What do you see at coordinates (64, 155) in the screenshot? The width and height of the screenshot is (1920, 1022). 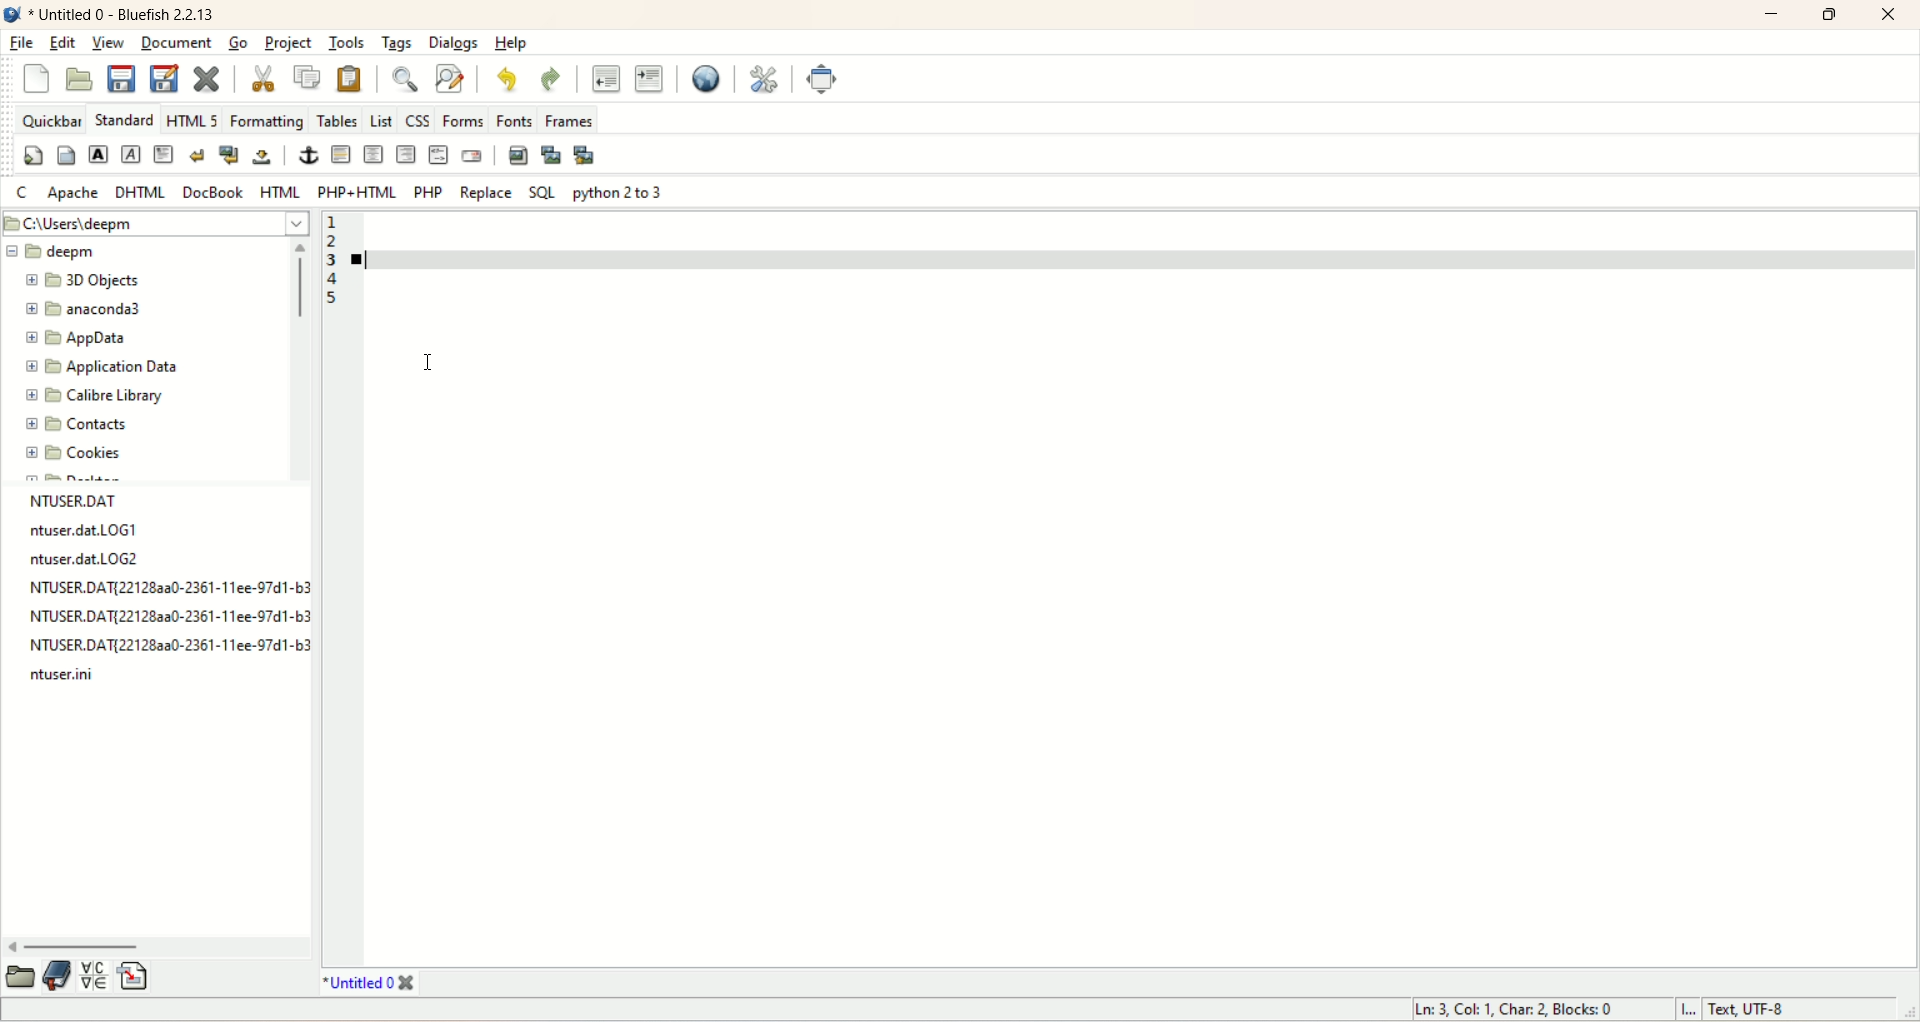 I see `body` at bounding box center [64, 155].